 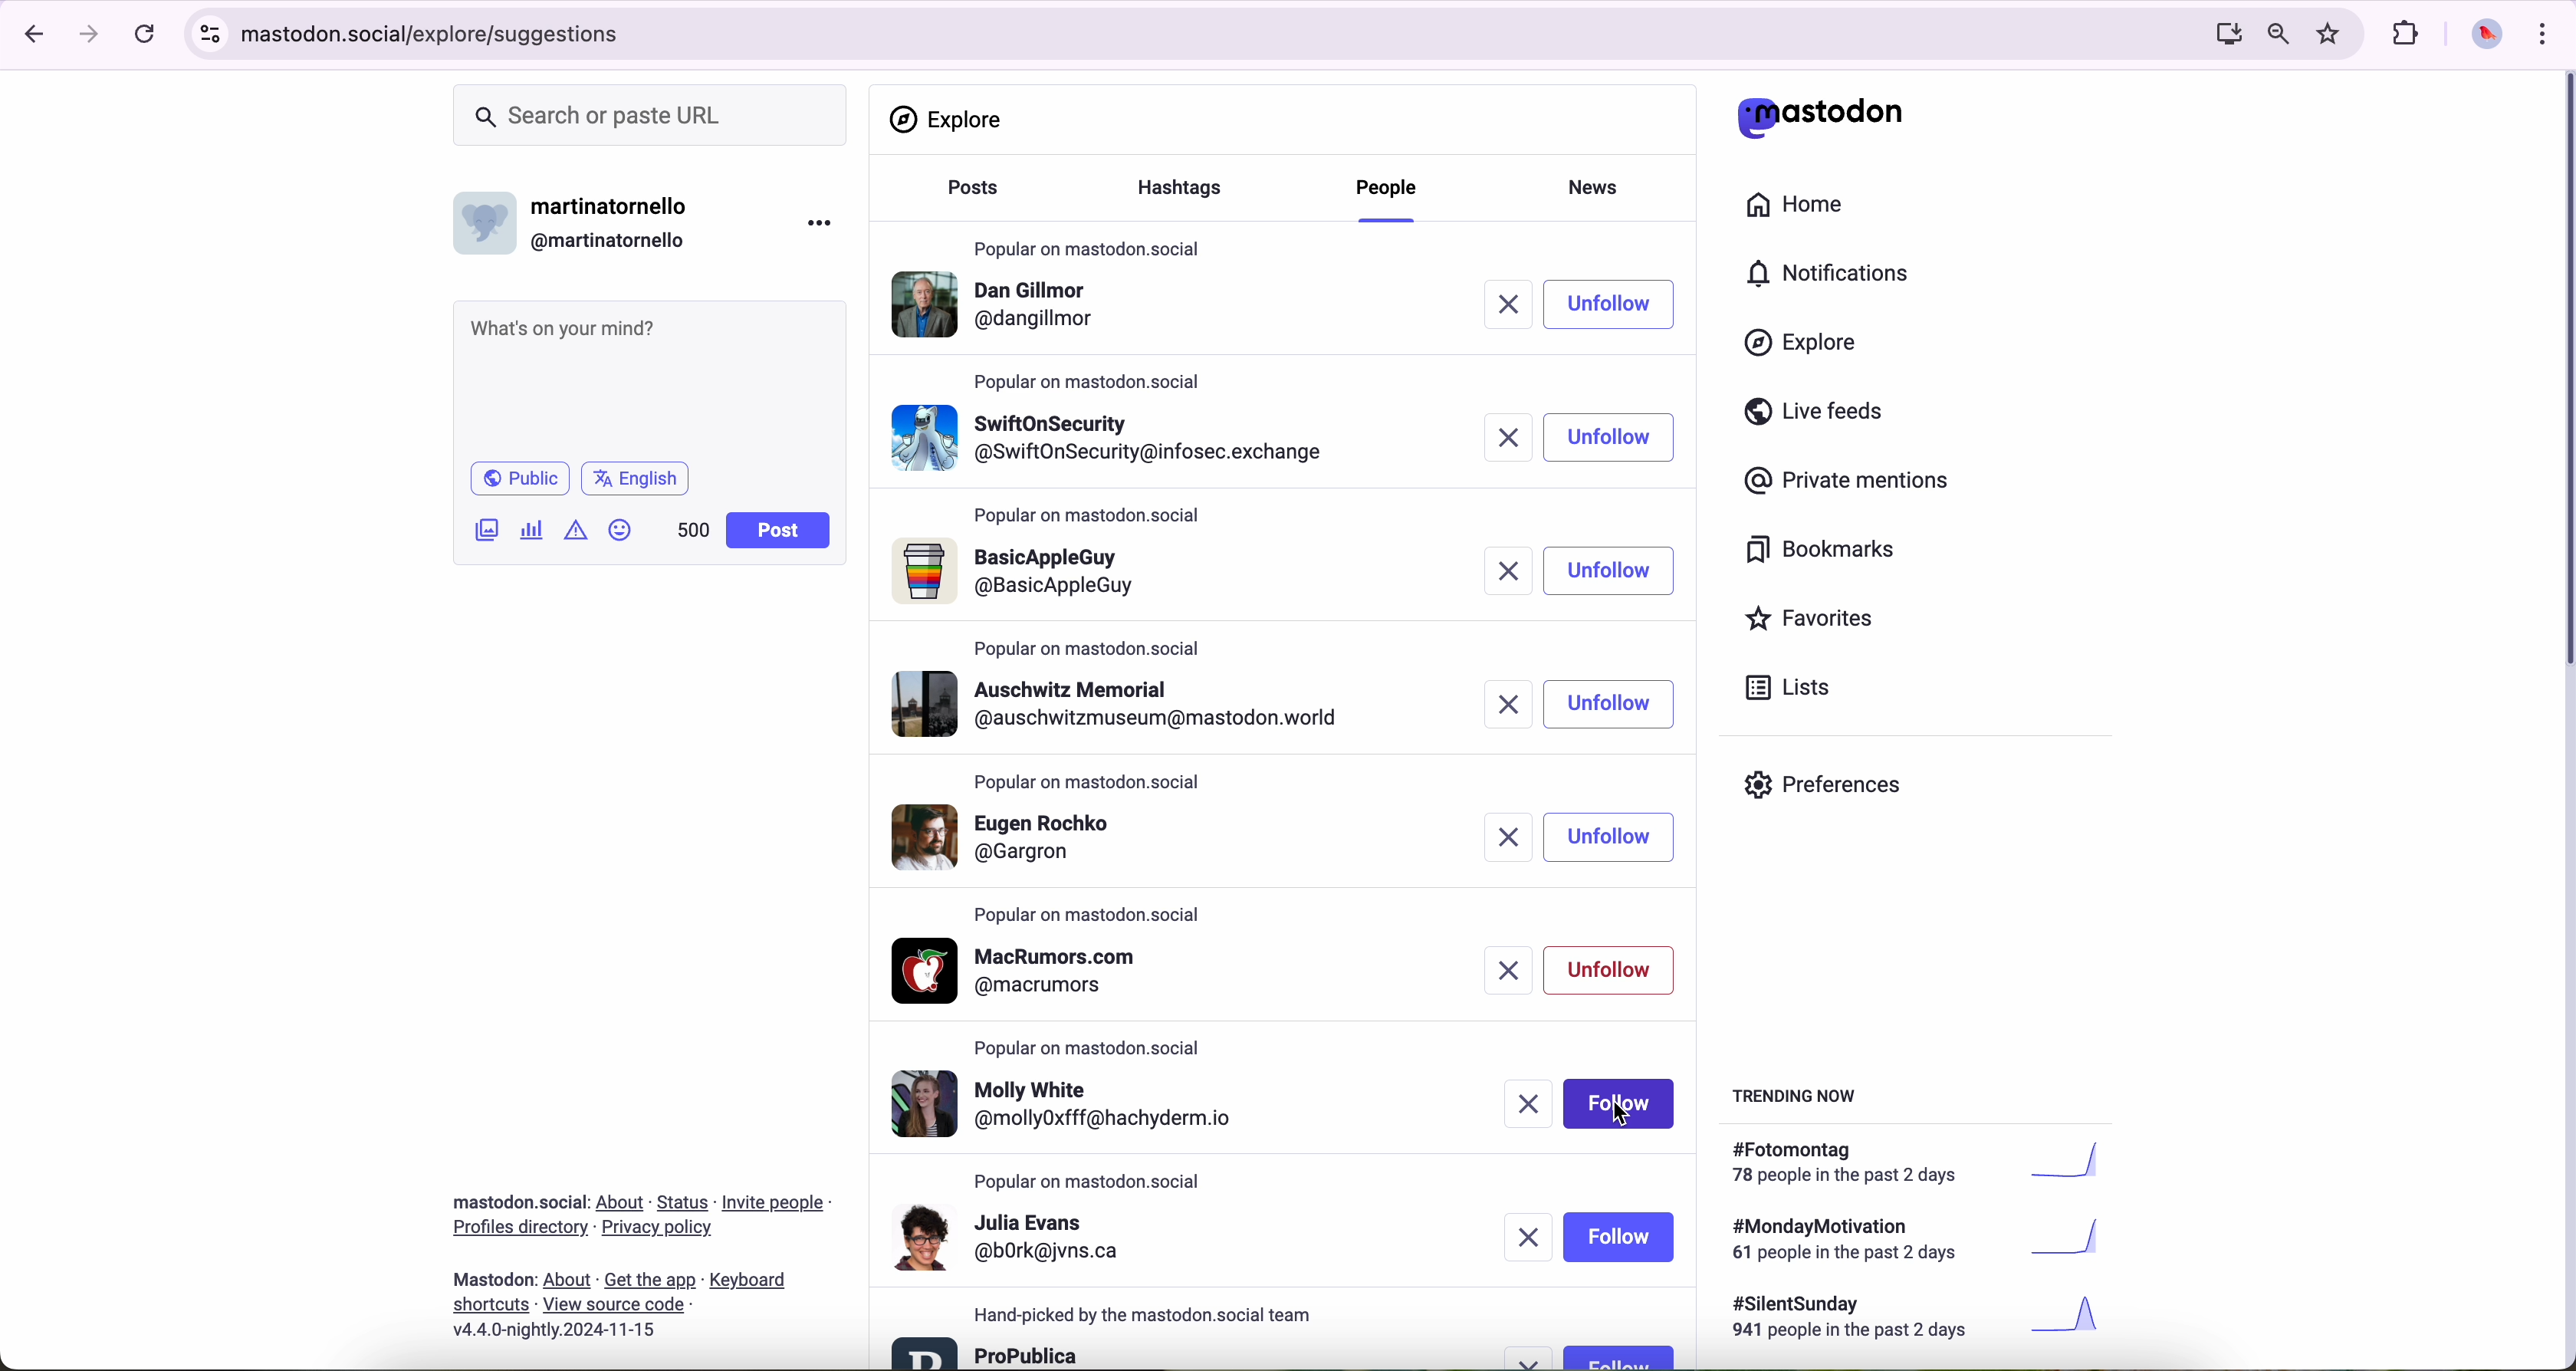 I want to click on popular on mastodon.social, so click(x=1085, y=778).